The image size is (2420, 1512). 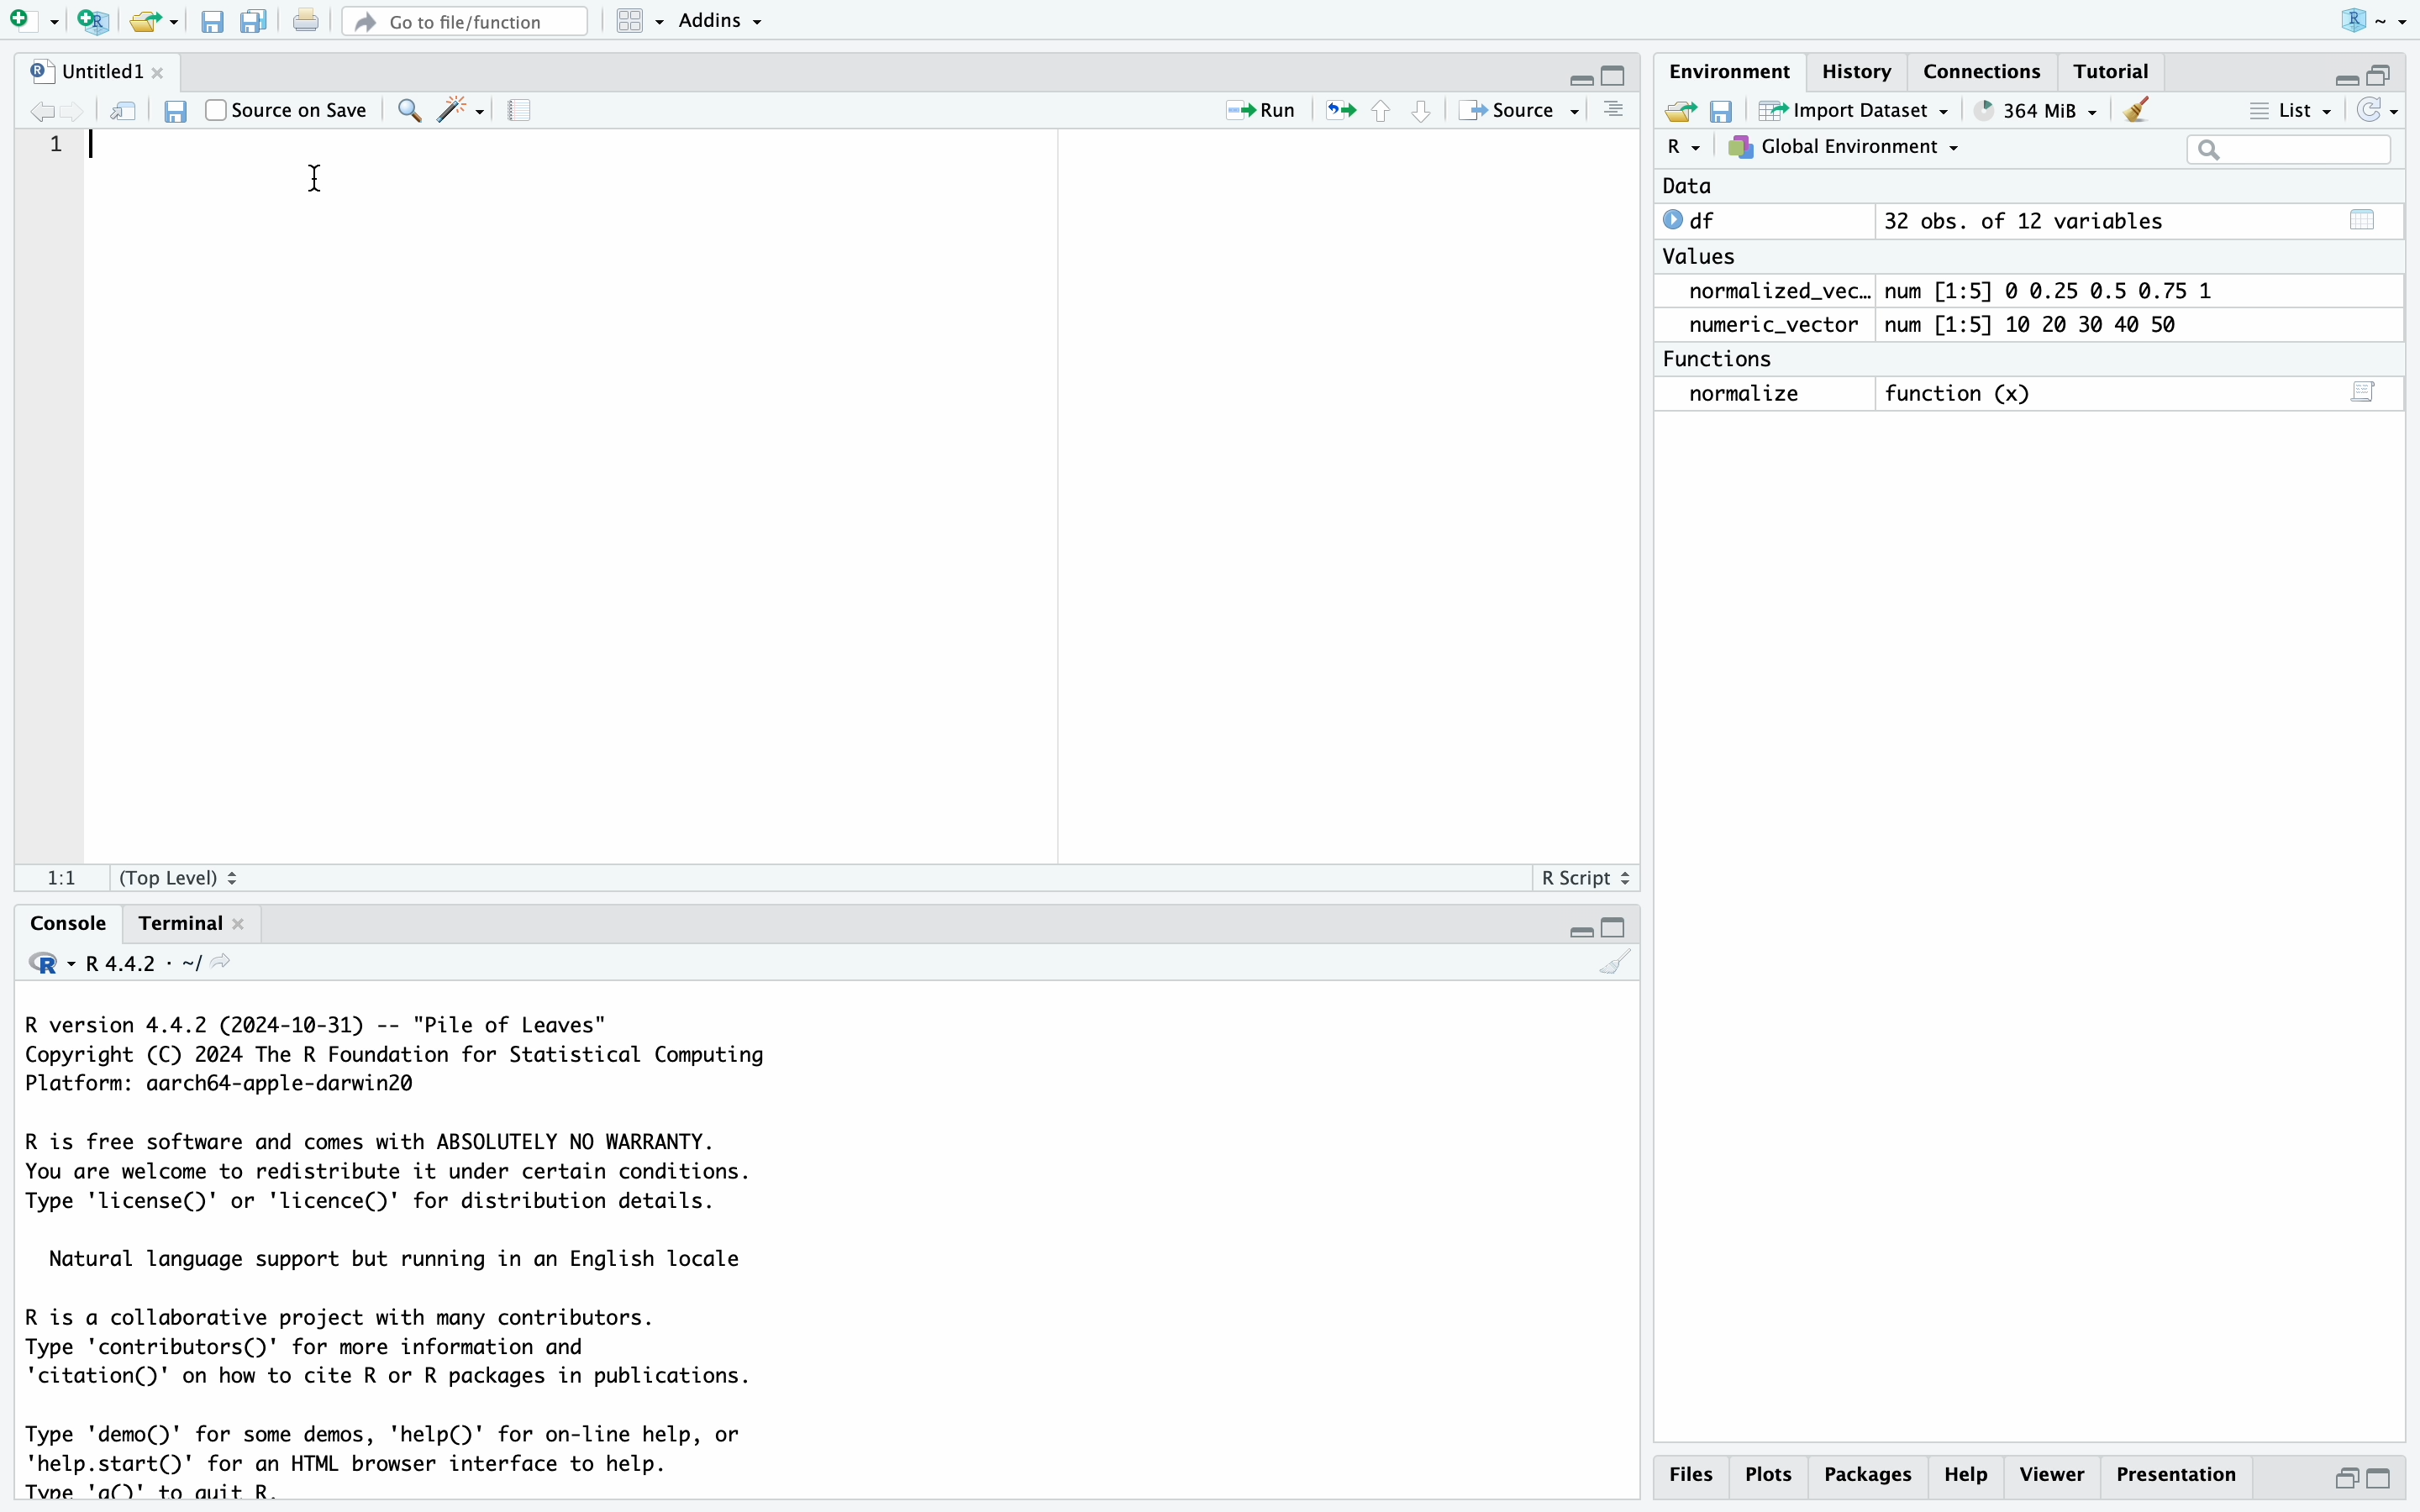 What do you see at coordinates (1585, 876) in the screenshot?
I see `R Script` at bounding box center [1585, 876].